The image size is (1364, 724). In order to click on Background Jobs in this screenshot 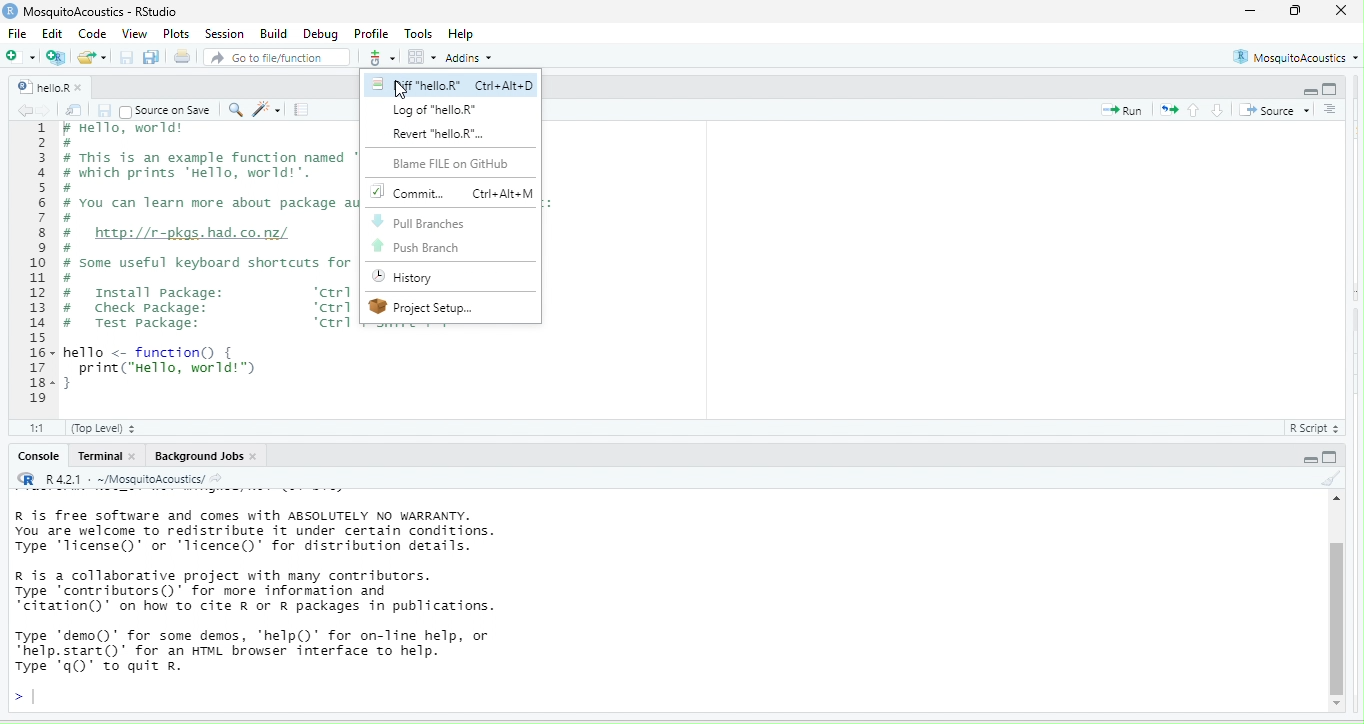, I will do `click(201, 456)`.